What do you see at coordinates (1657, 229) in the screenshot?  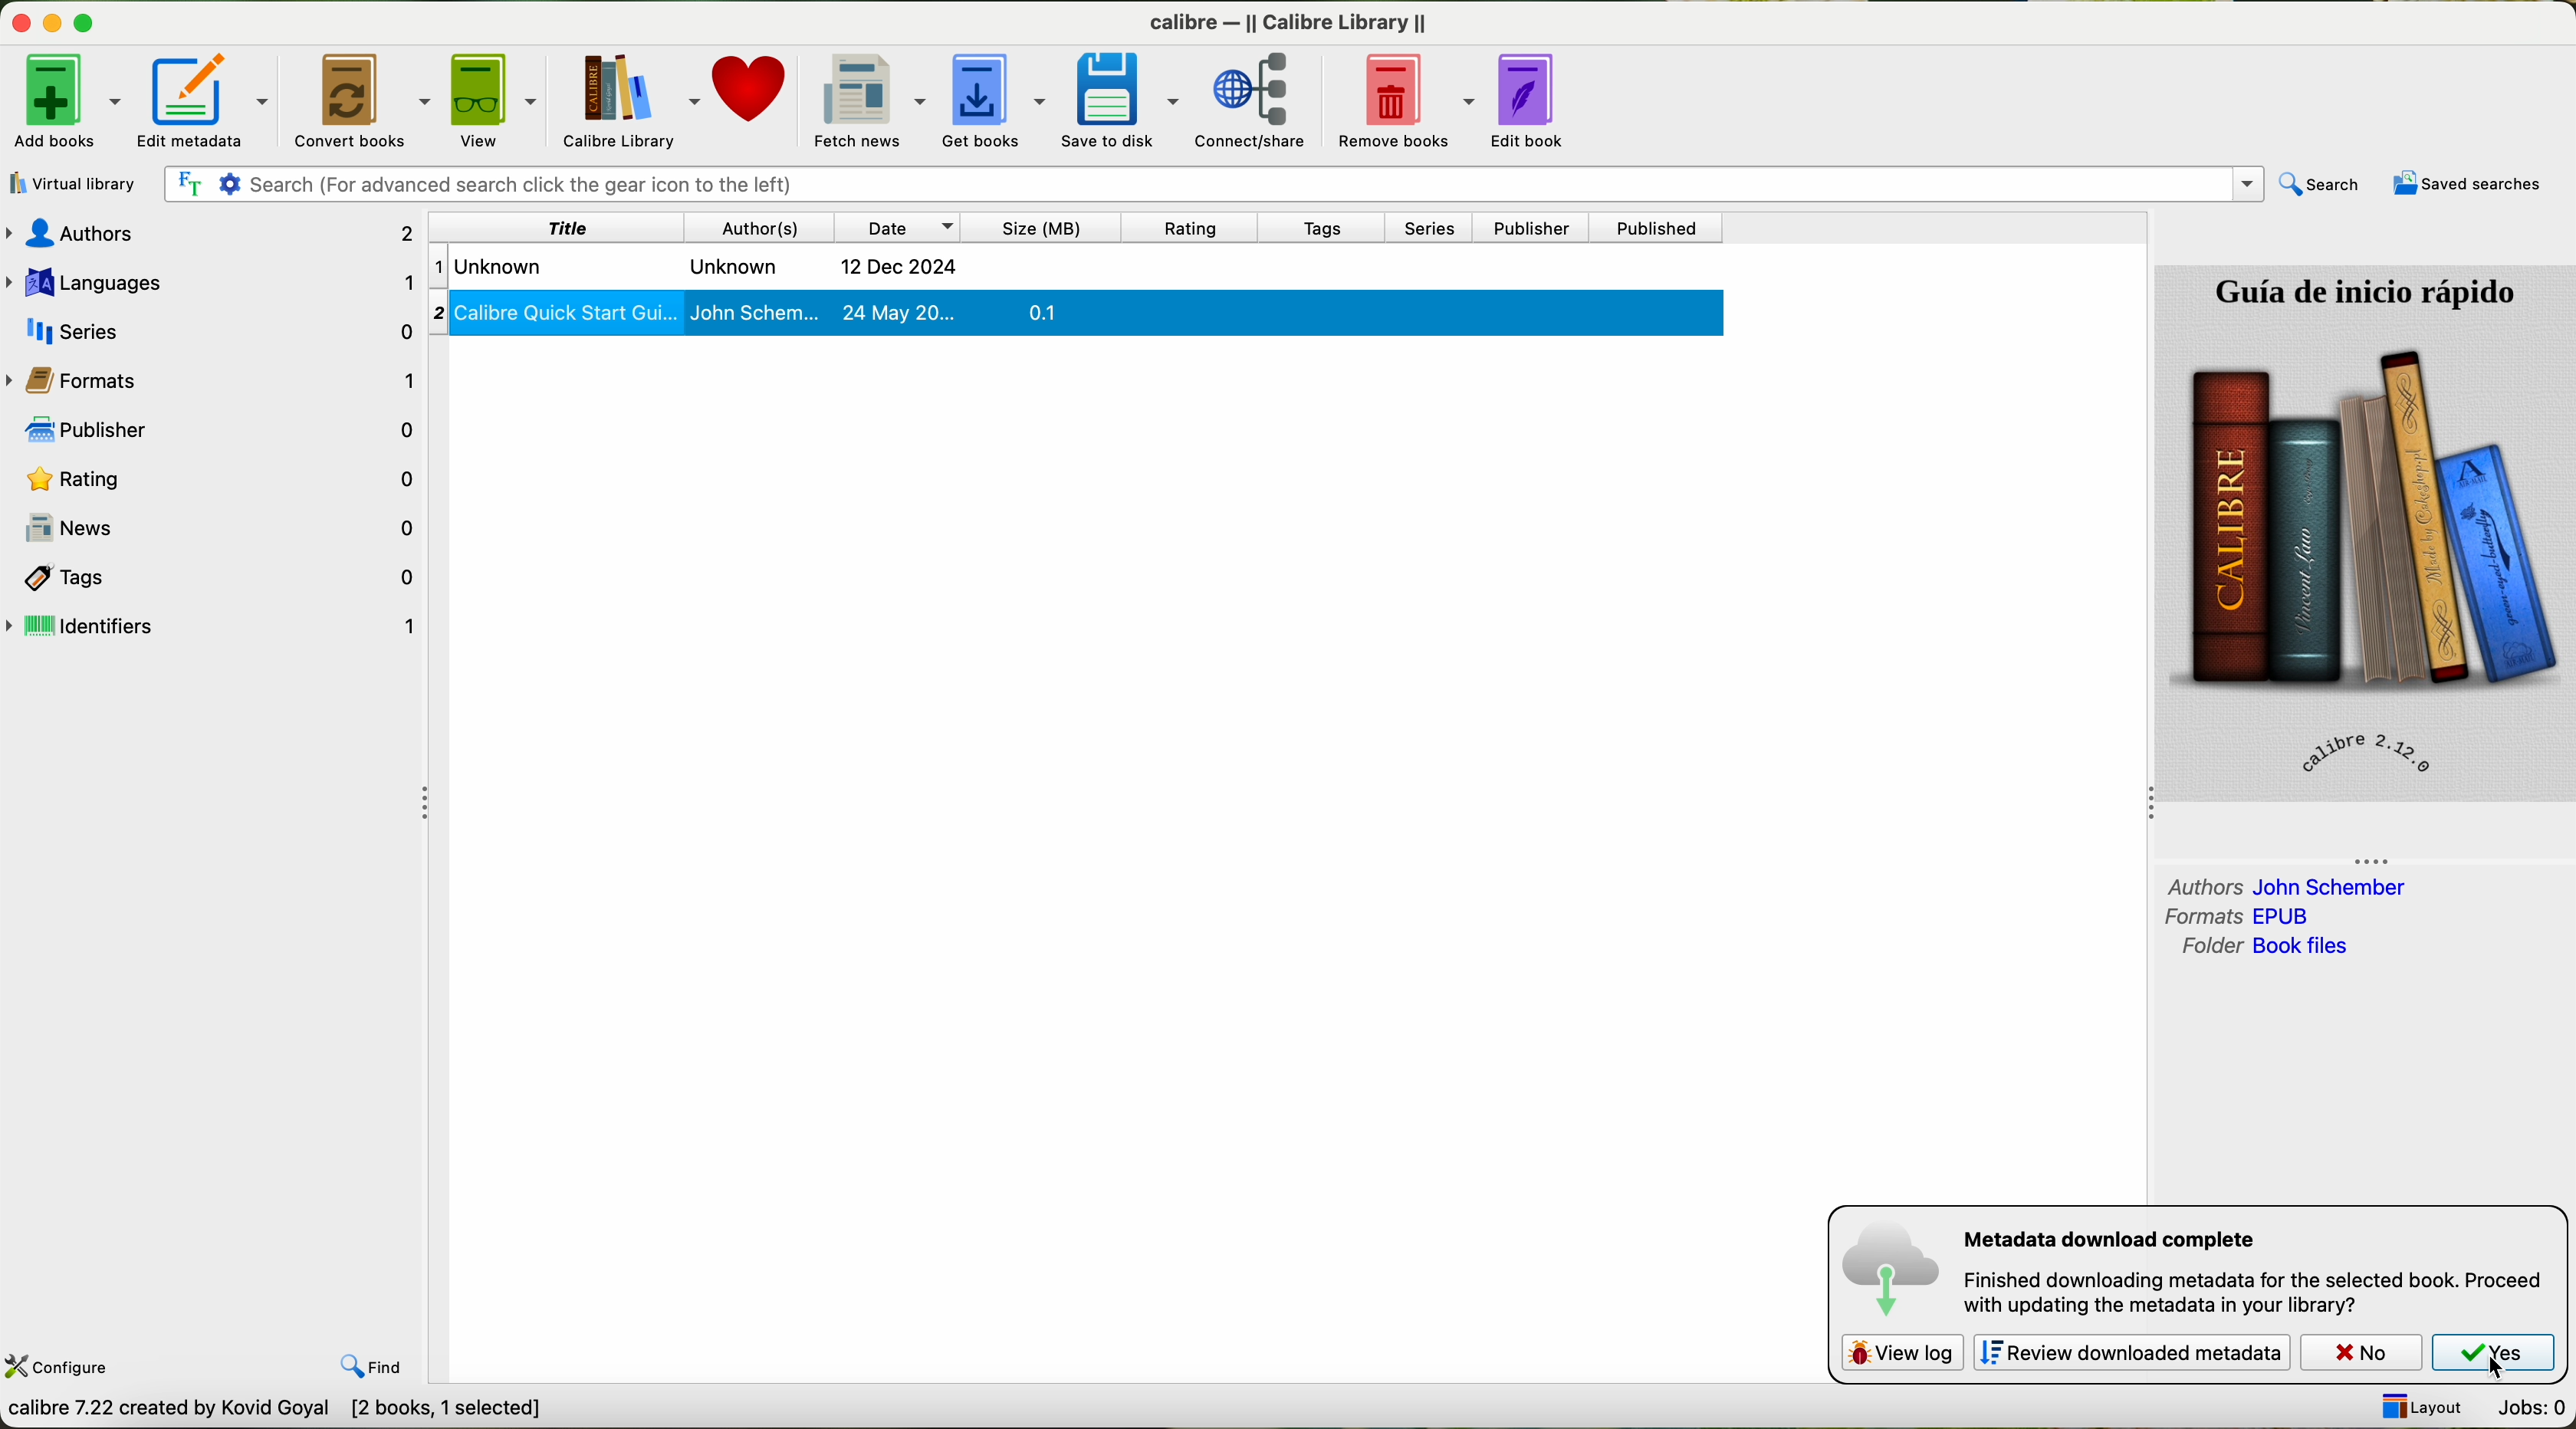 I see `published` at bounding box center [1657, 229].